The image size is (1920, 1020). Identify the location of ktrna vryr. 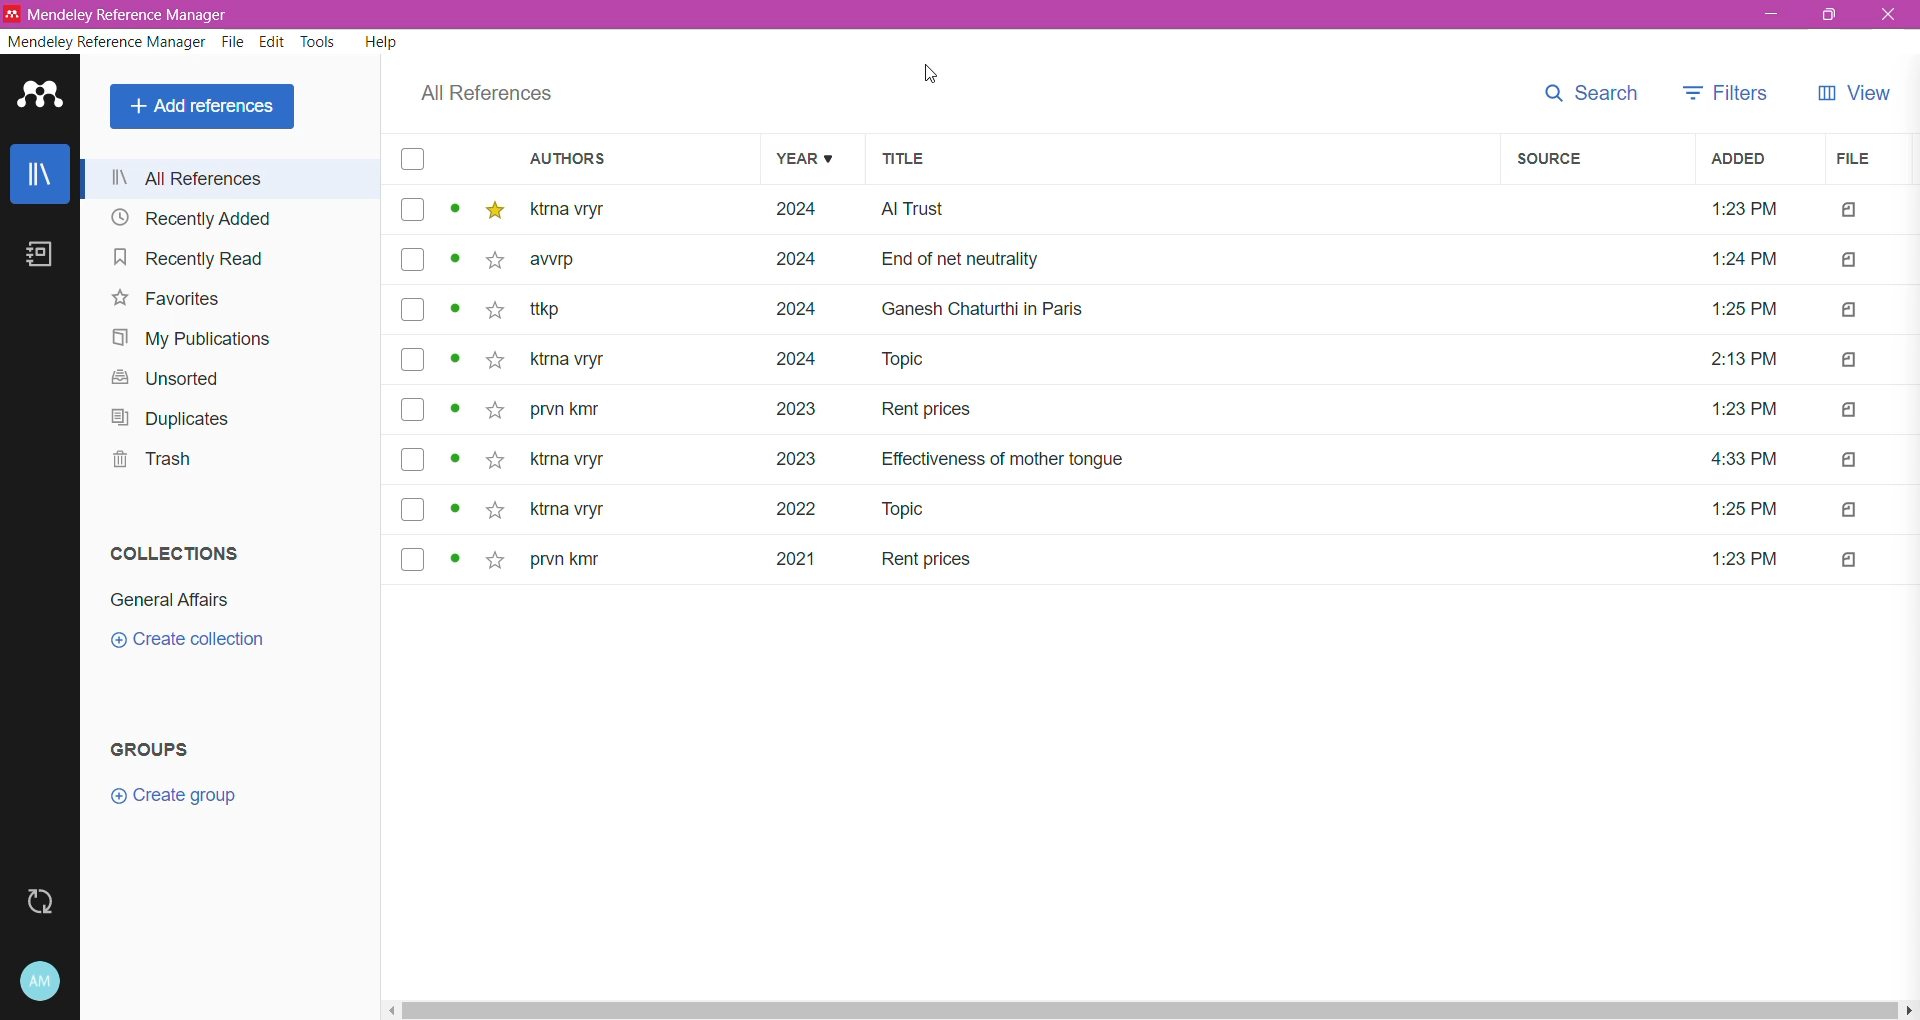
(569, 459).